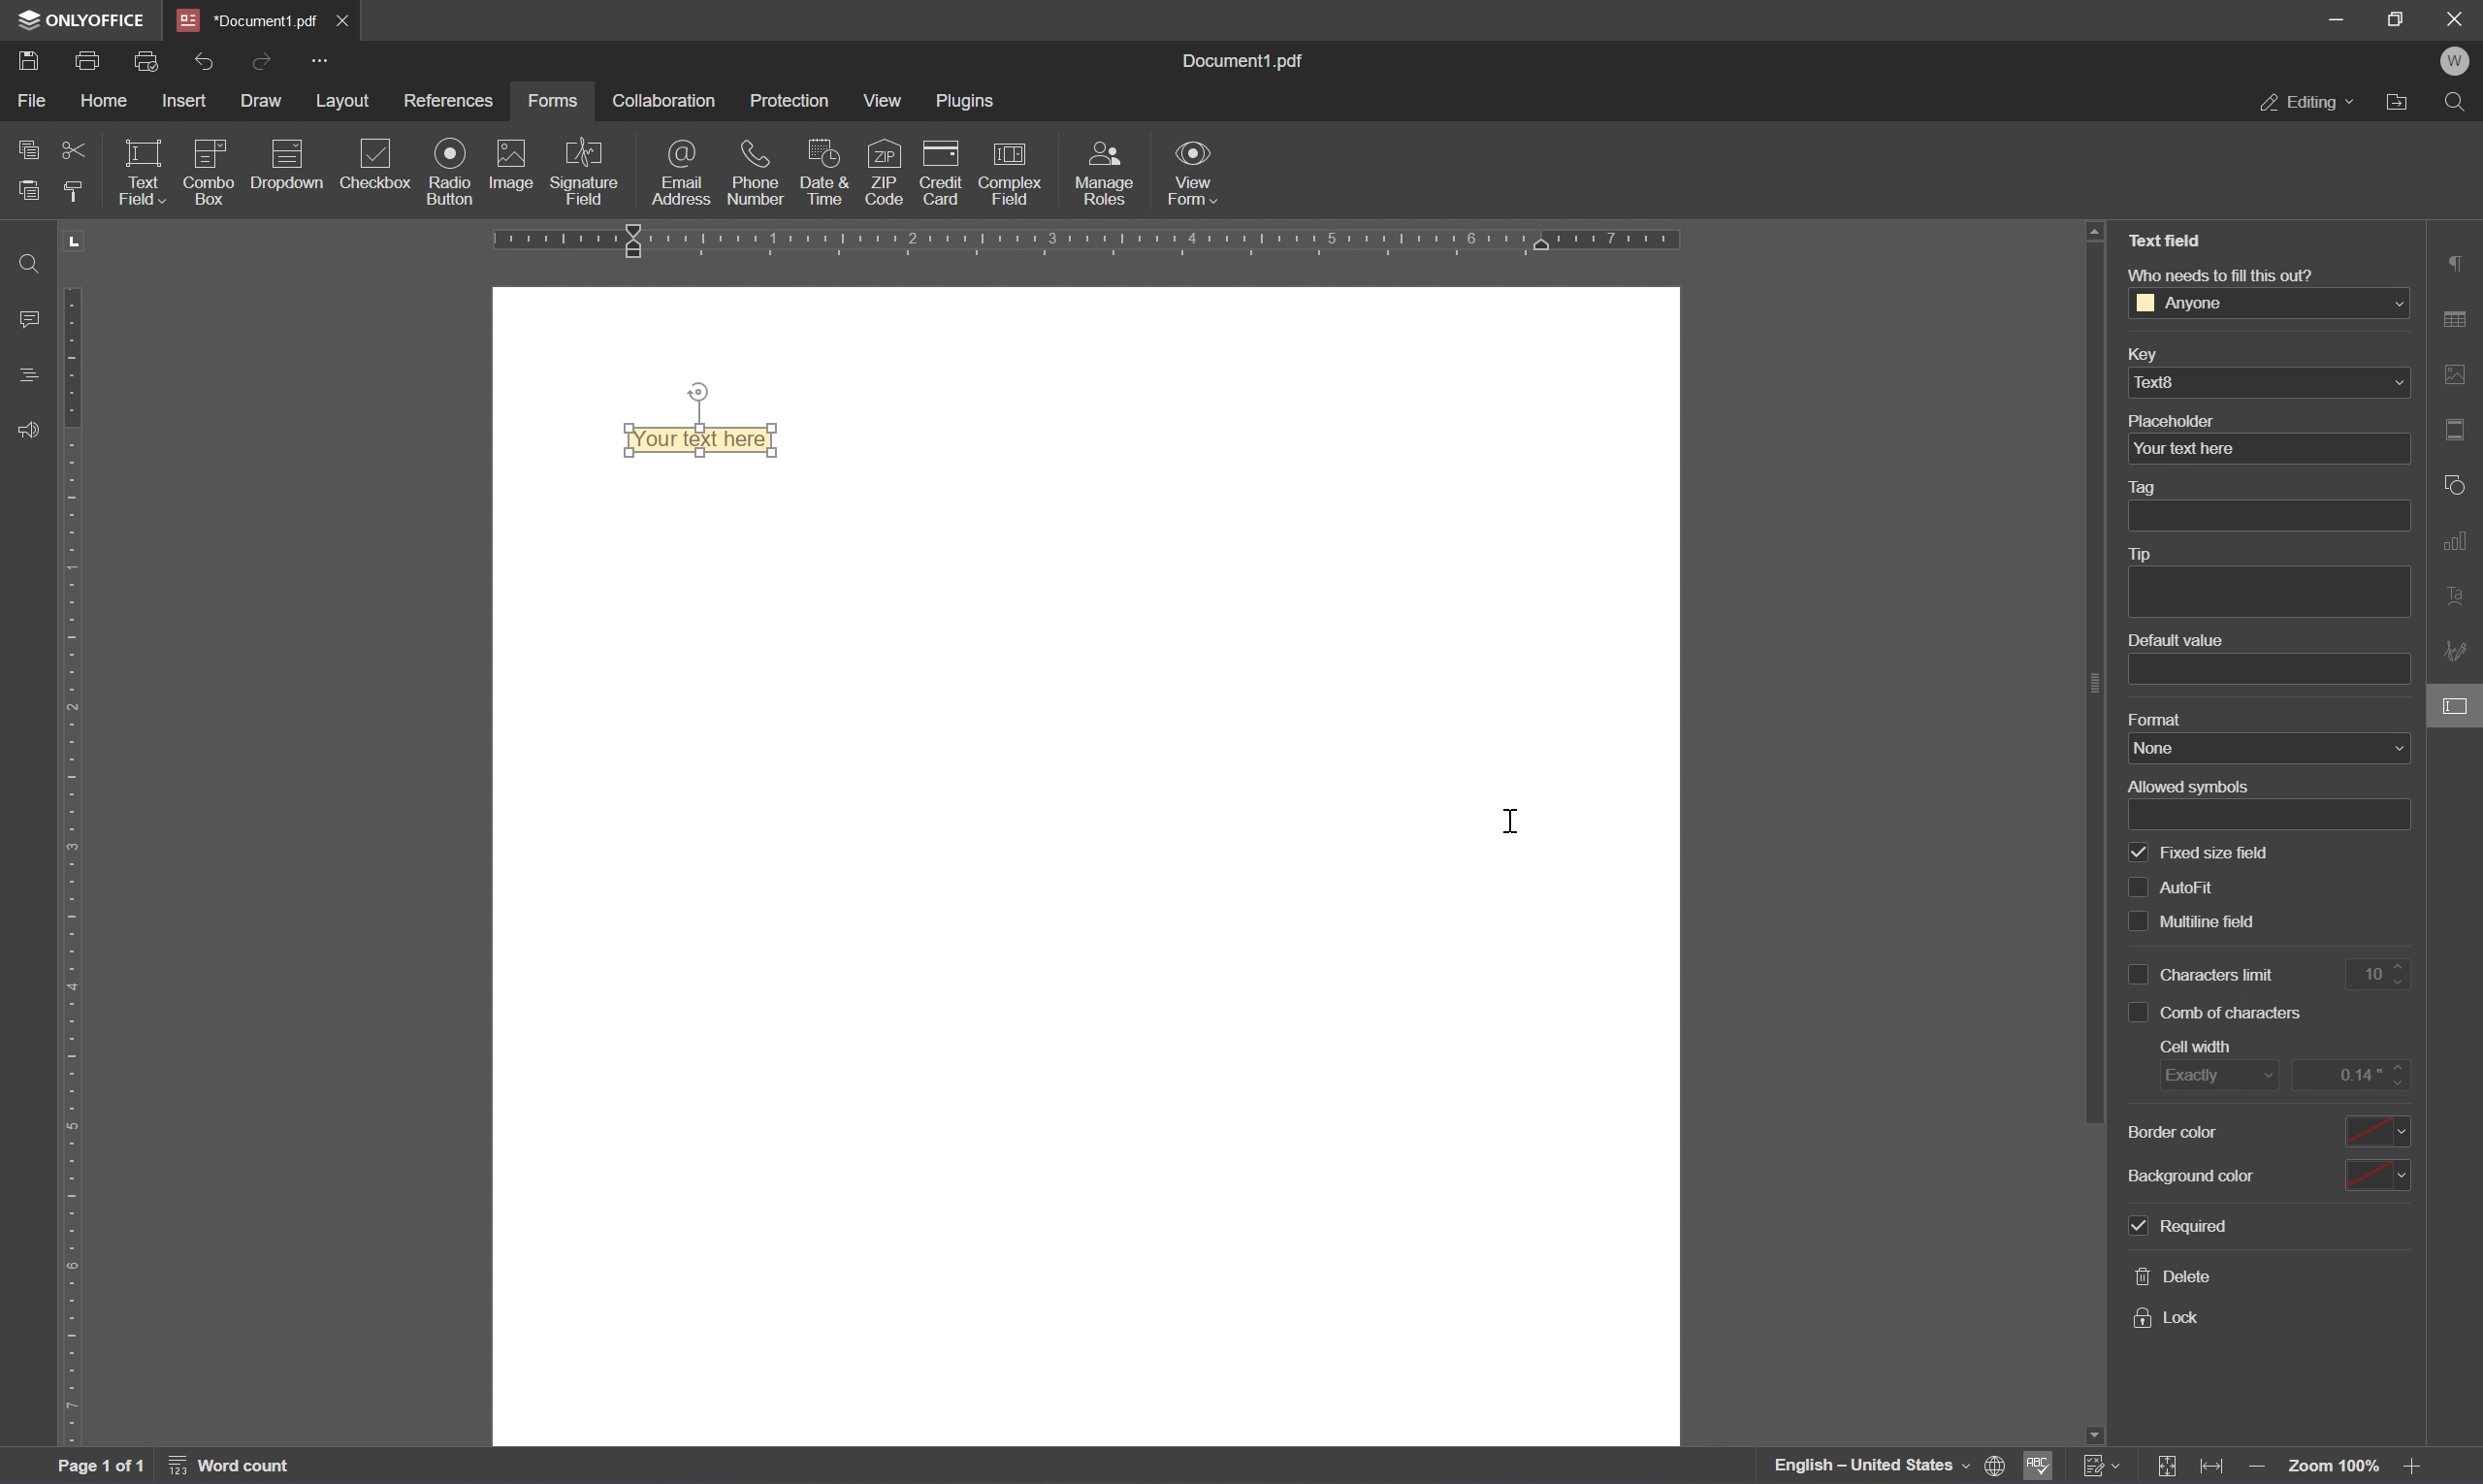  What do you see at coordinates (2454, 63) in the screenshot?
I see `welcome` at bounding box center [2454, 63].